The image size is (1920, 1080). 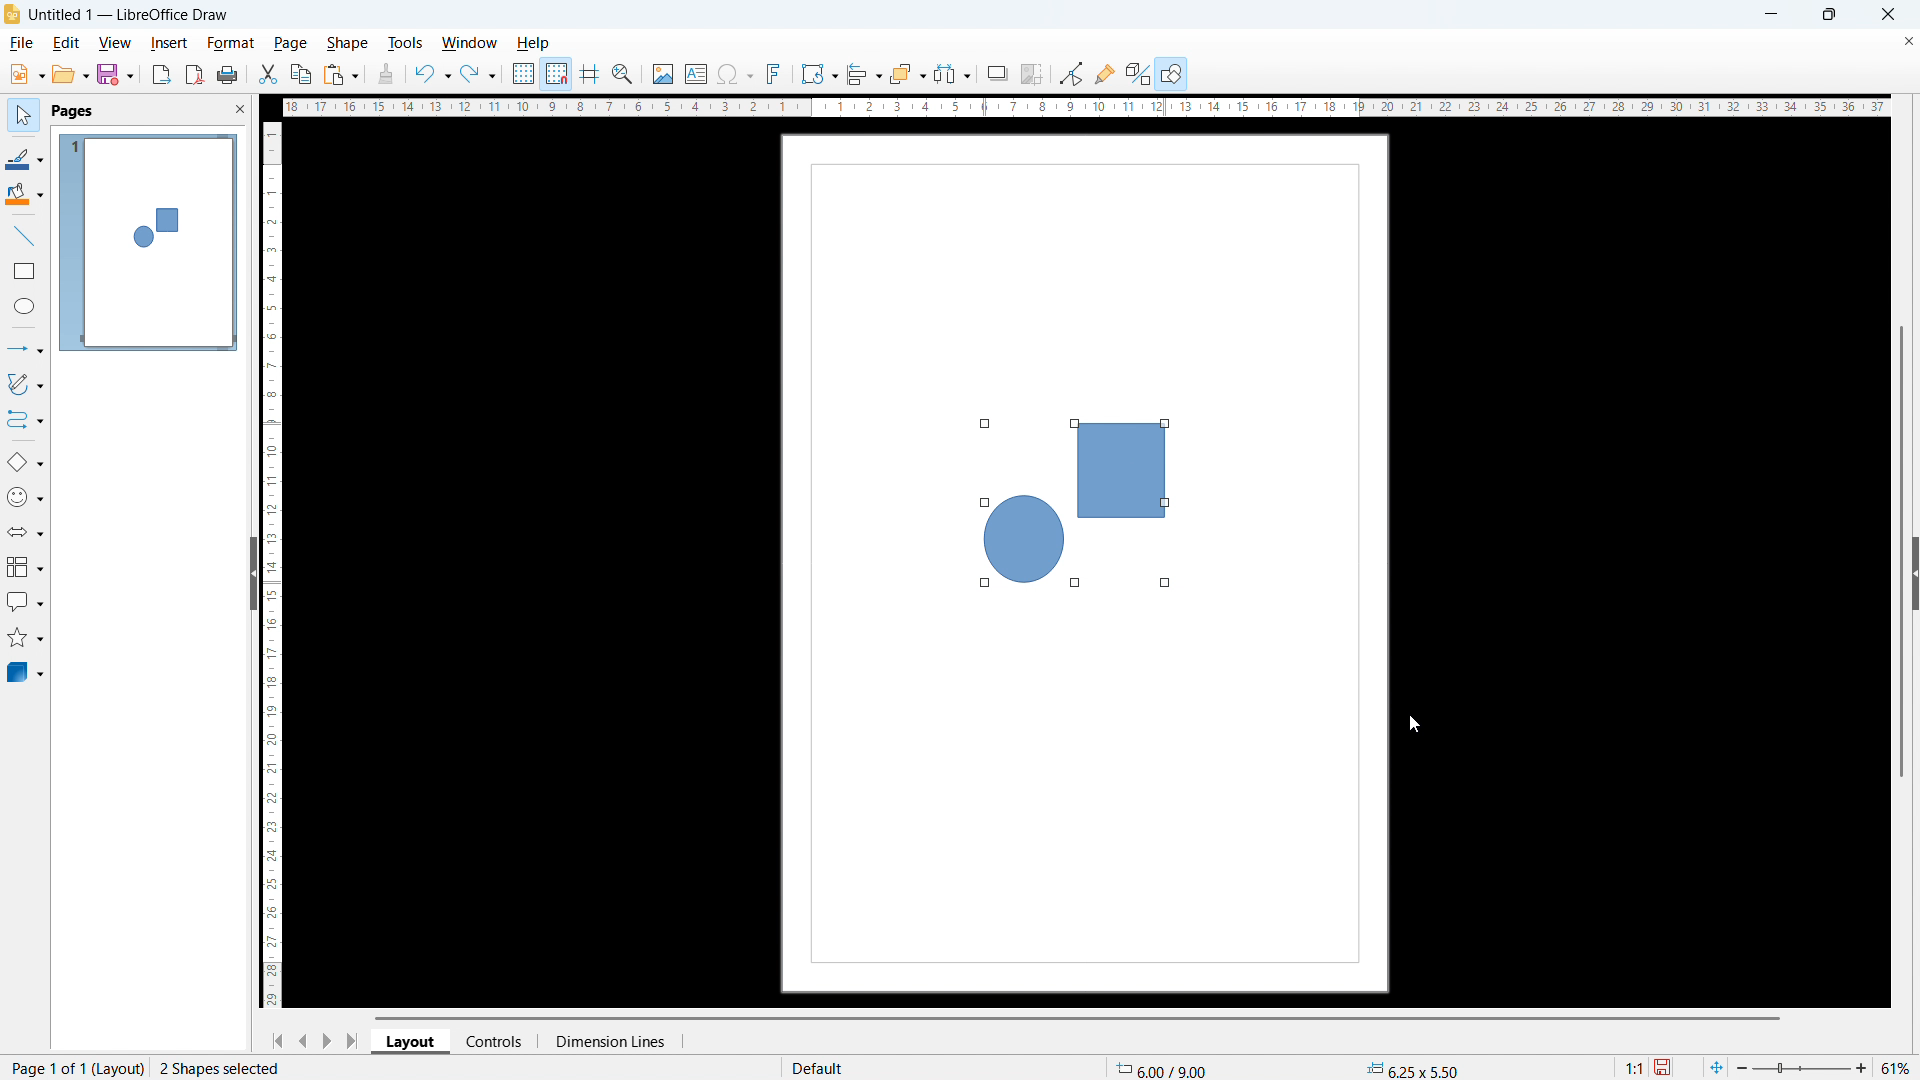 I want to click on snap to grid, so click(x=557, y=73).